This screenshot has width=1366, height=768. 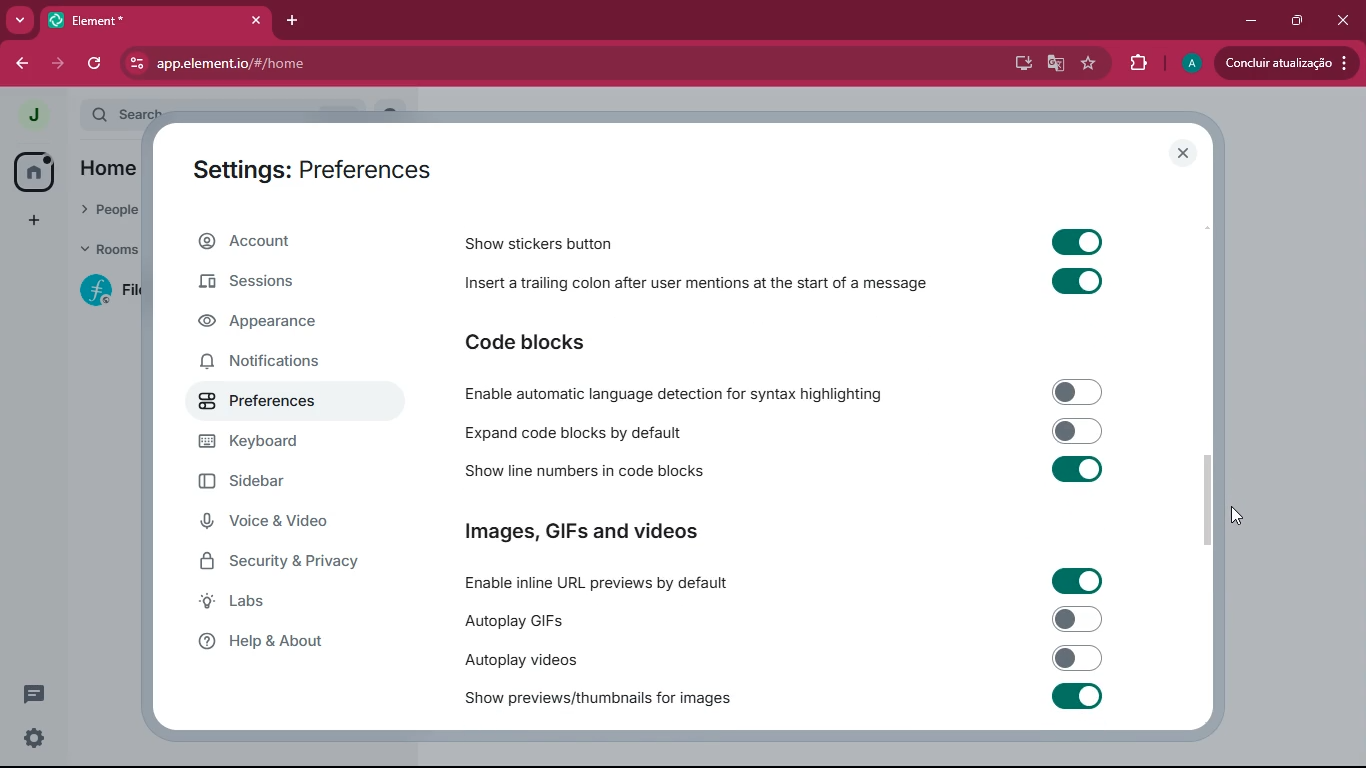 I want to click on message, so click(x=34, y=693).